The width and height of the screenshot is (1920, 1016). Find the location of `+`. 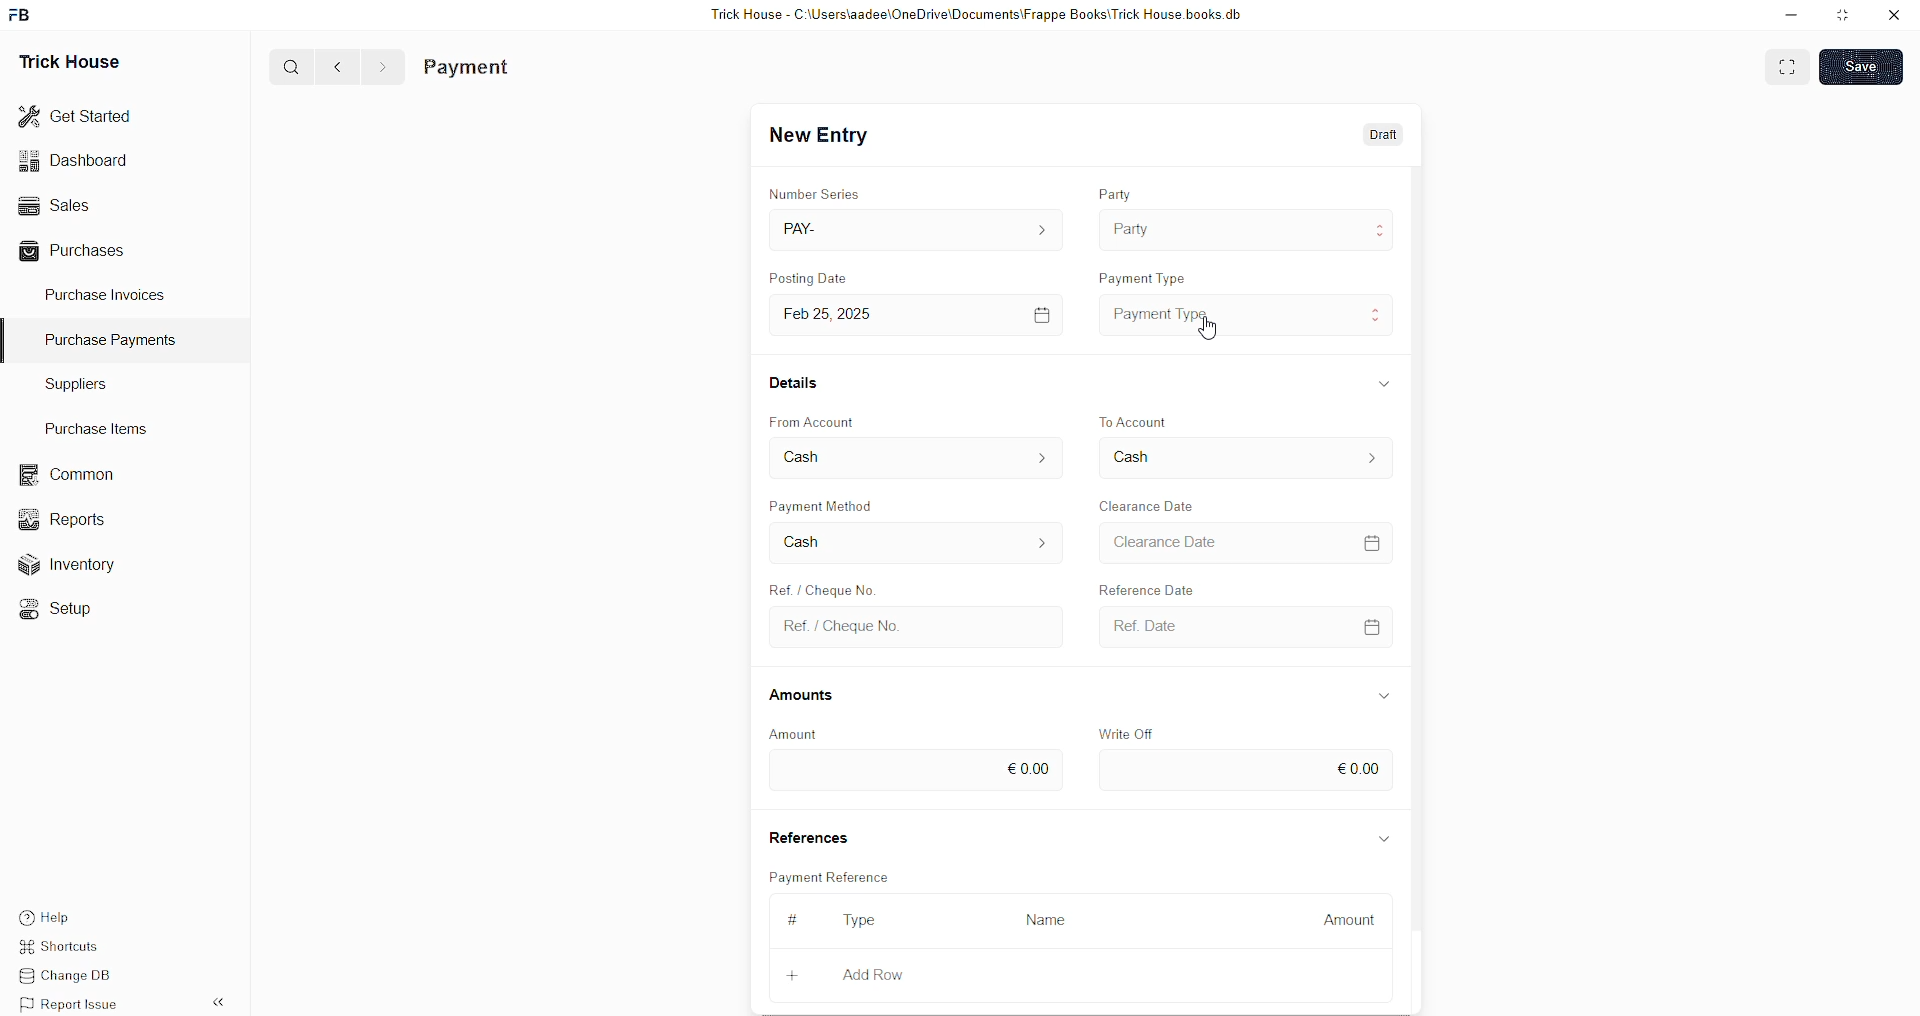

+ is located at coordinates (795, 972).